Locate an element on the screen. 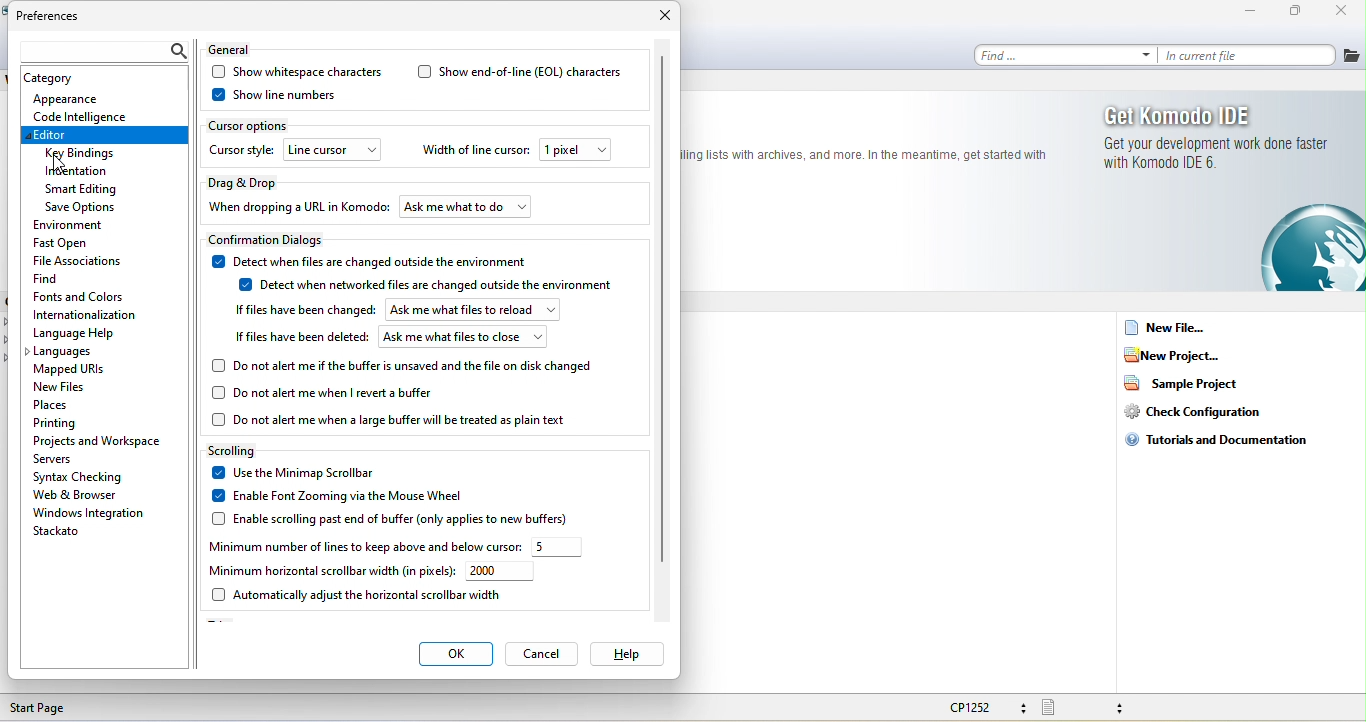 Image resolution: width=1366 pixels, height=722 pixels. if files have been changed is located at coordinates (302, 310).